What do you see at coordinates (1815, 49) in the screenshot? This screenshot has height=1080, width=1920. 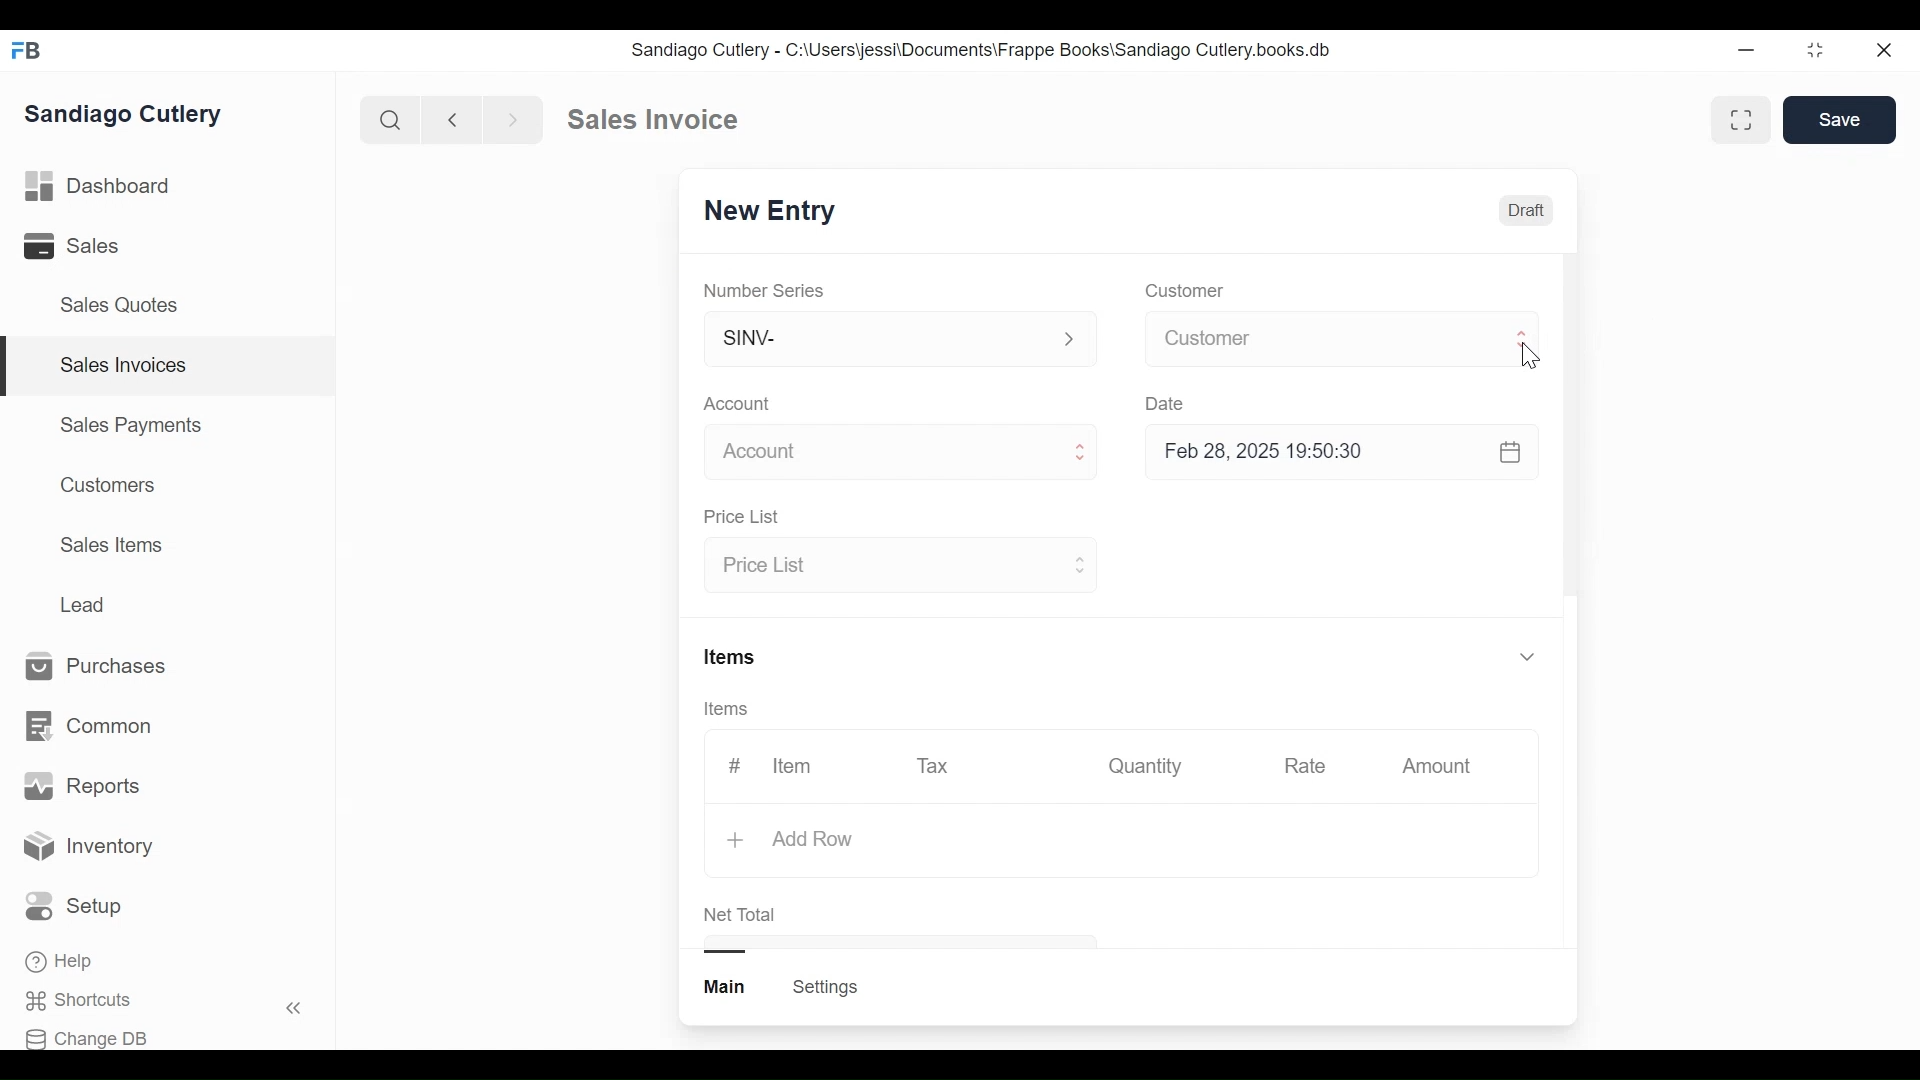 I see `restore` at bounding box center [1815, 49].